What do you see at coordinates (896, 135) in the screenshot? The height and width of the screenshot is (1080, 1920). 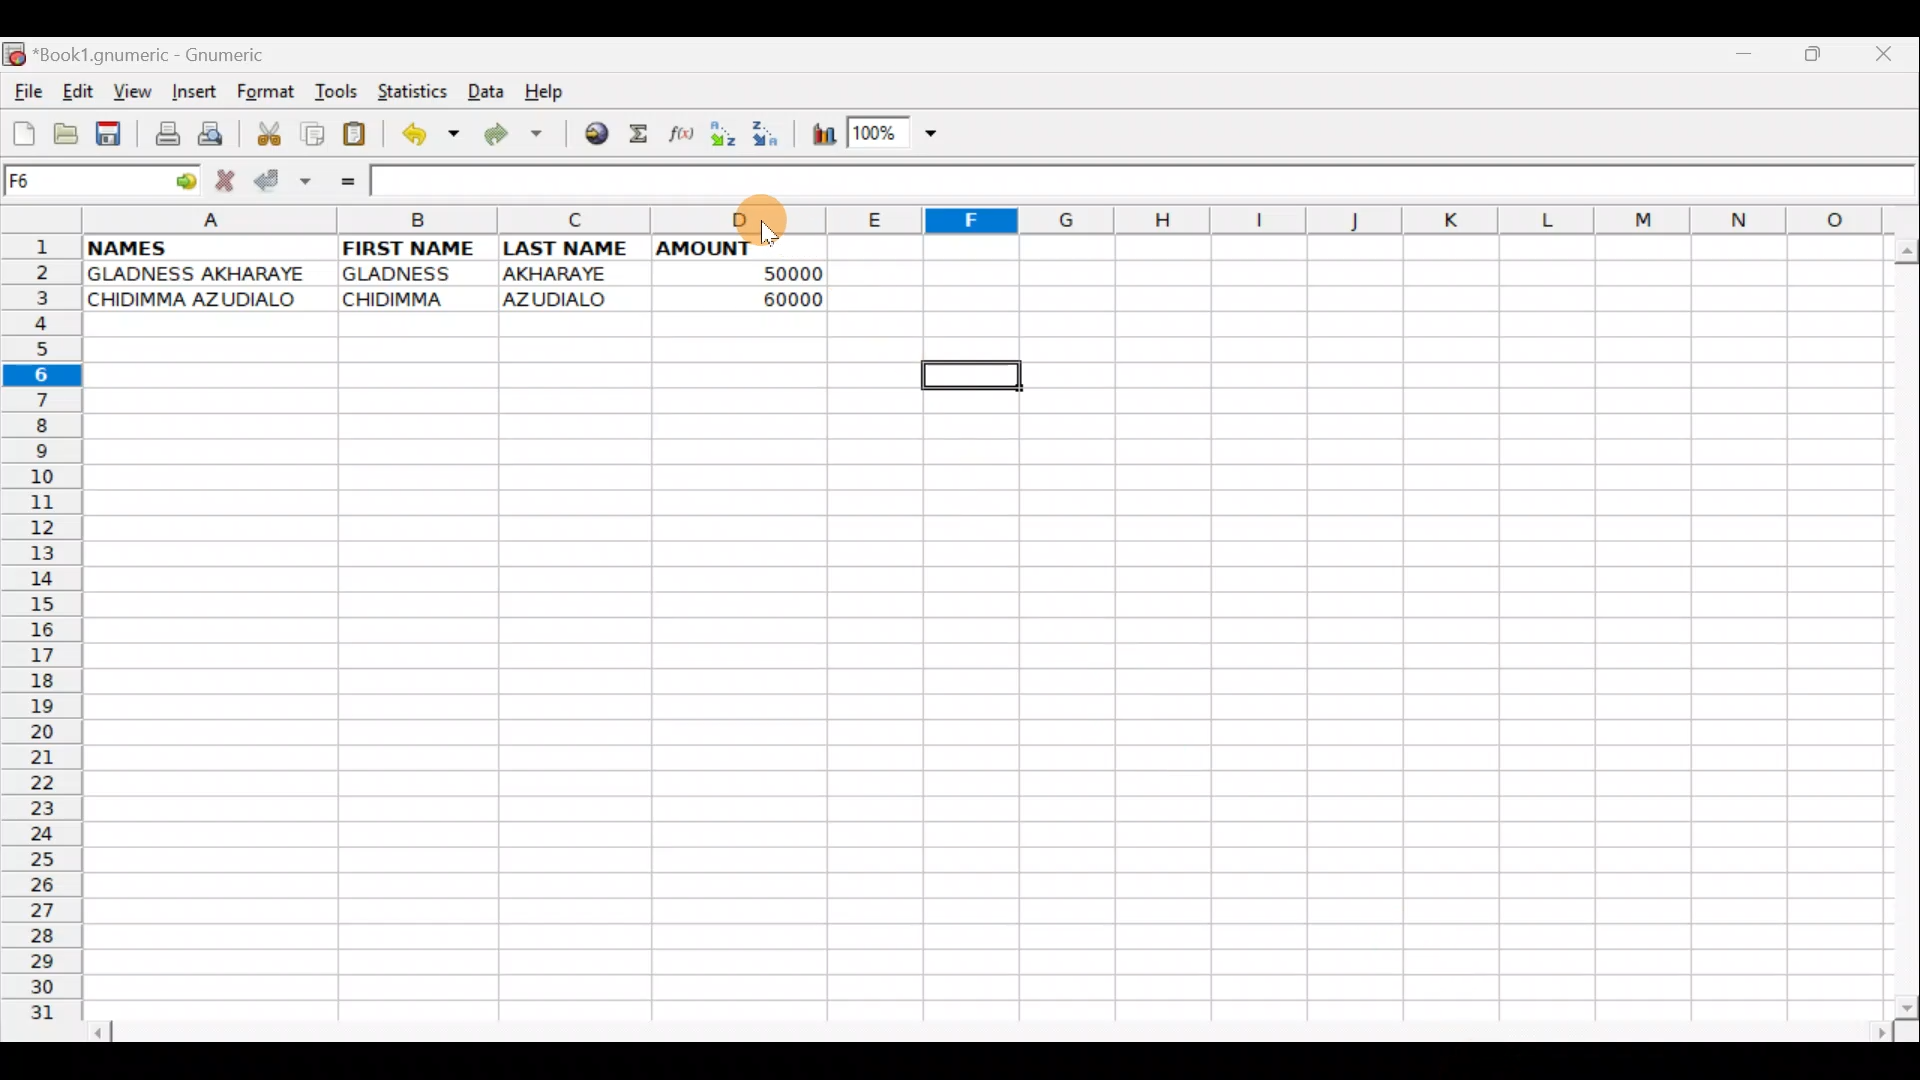 I see `Zoom` at bounding box center [896, 135].